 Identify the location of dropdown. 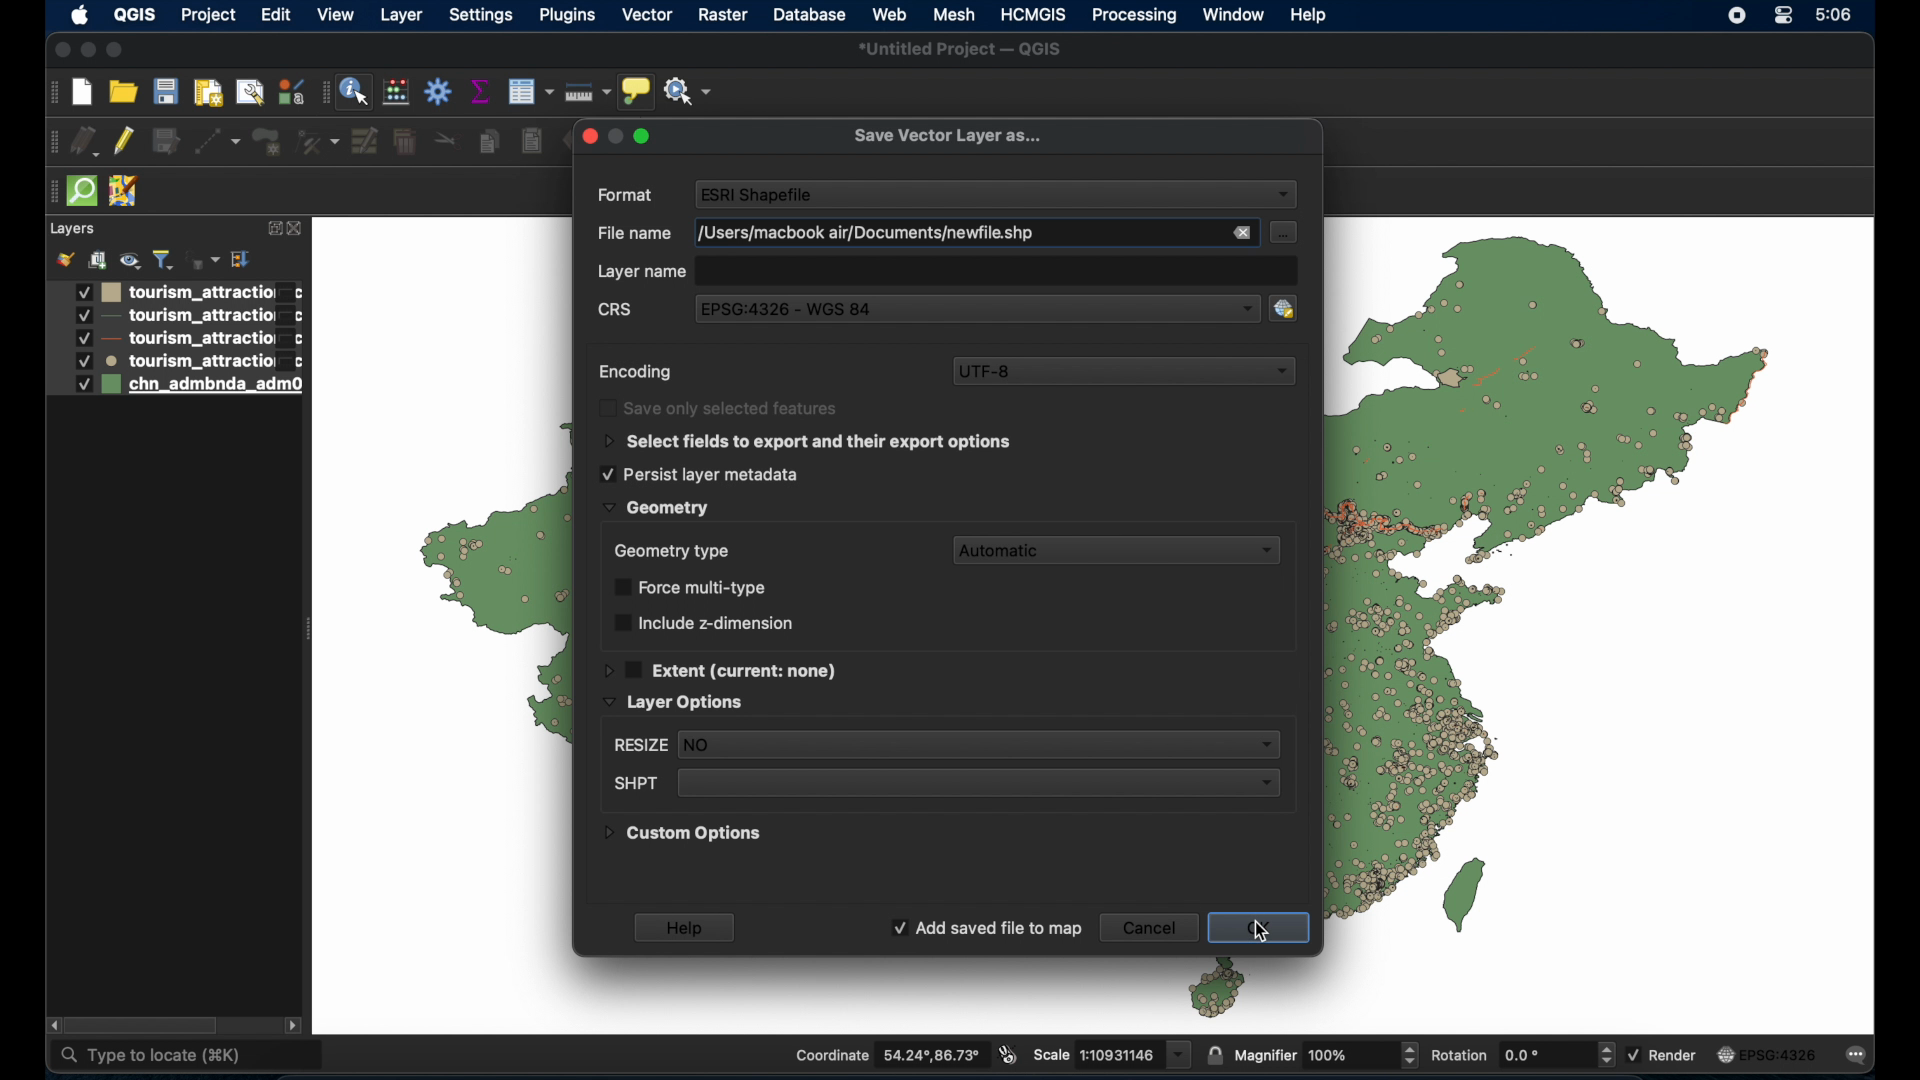
(1284, 196).